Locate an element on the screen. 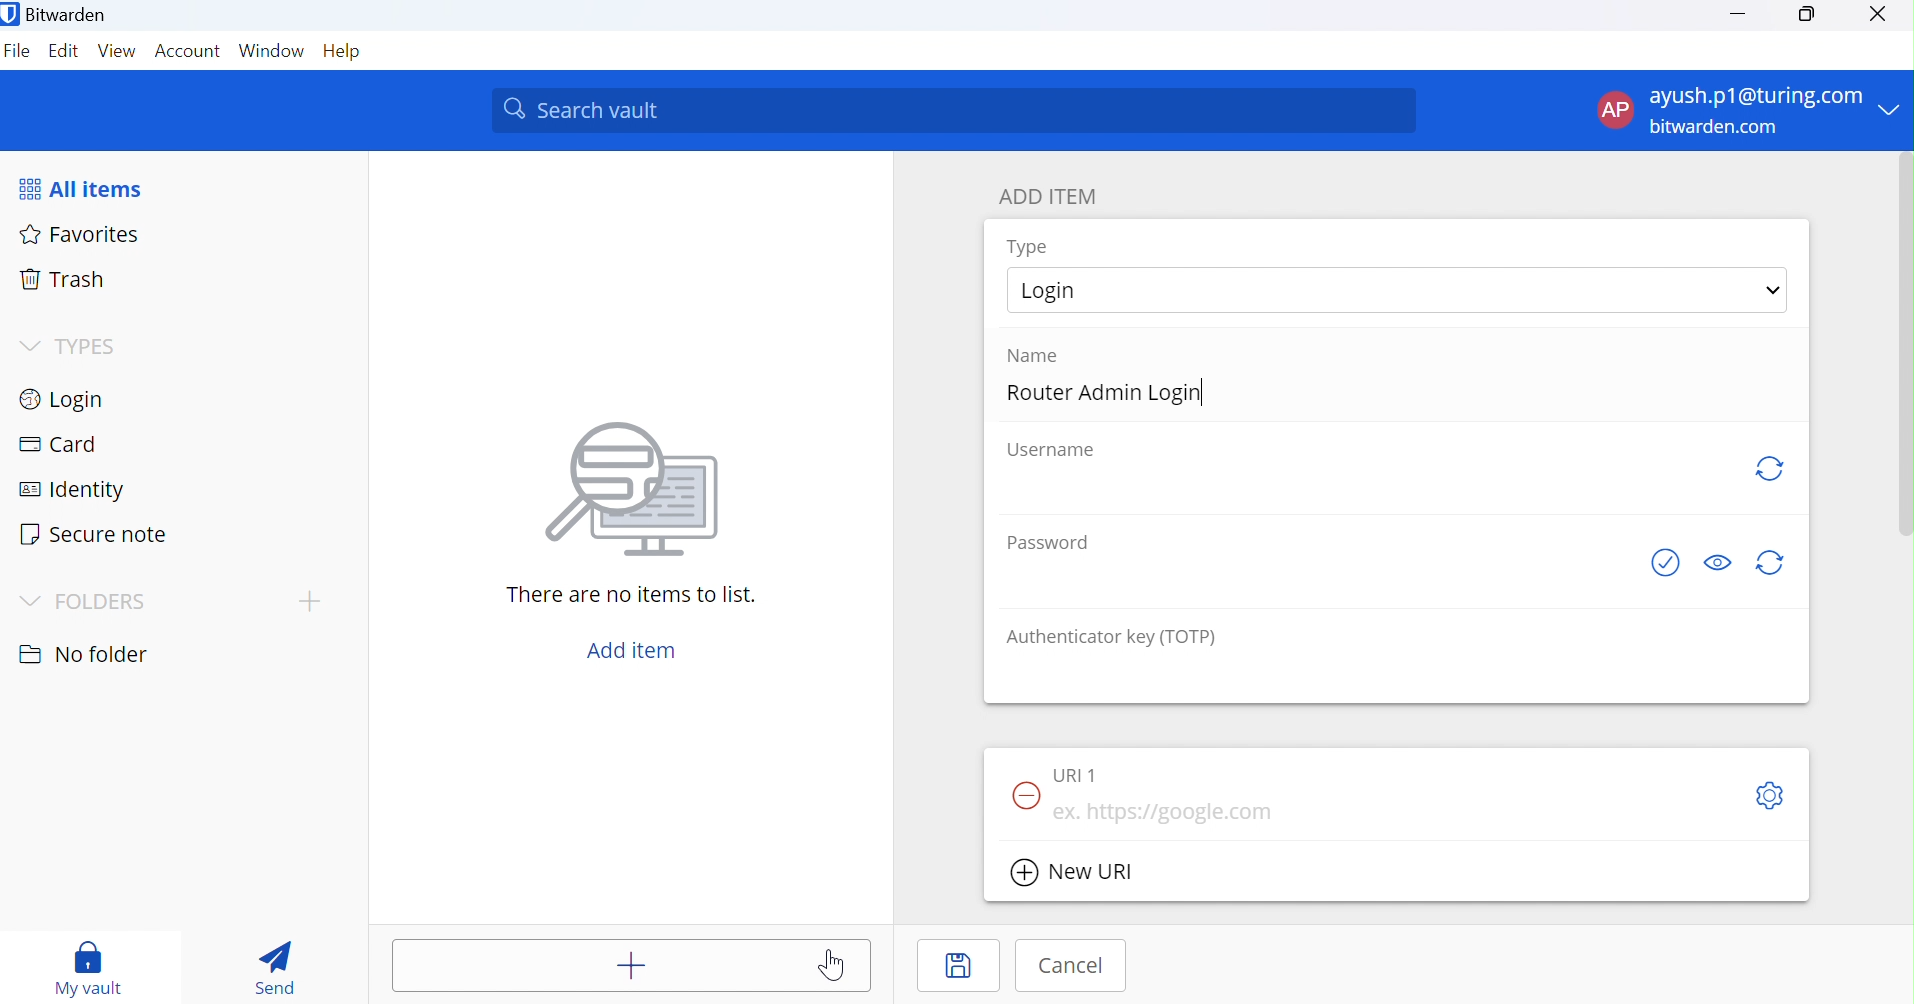 Image resolution: width=1914 pixels, height=1004 pixels. Help is located at coordinates (346, 52).